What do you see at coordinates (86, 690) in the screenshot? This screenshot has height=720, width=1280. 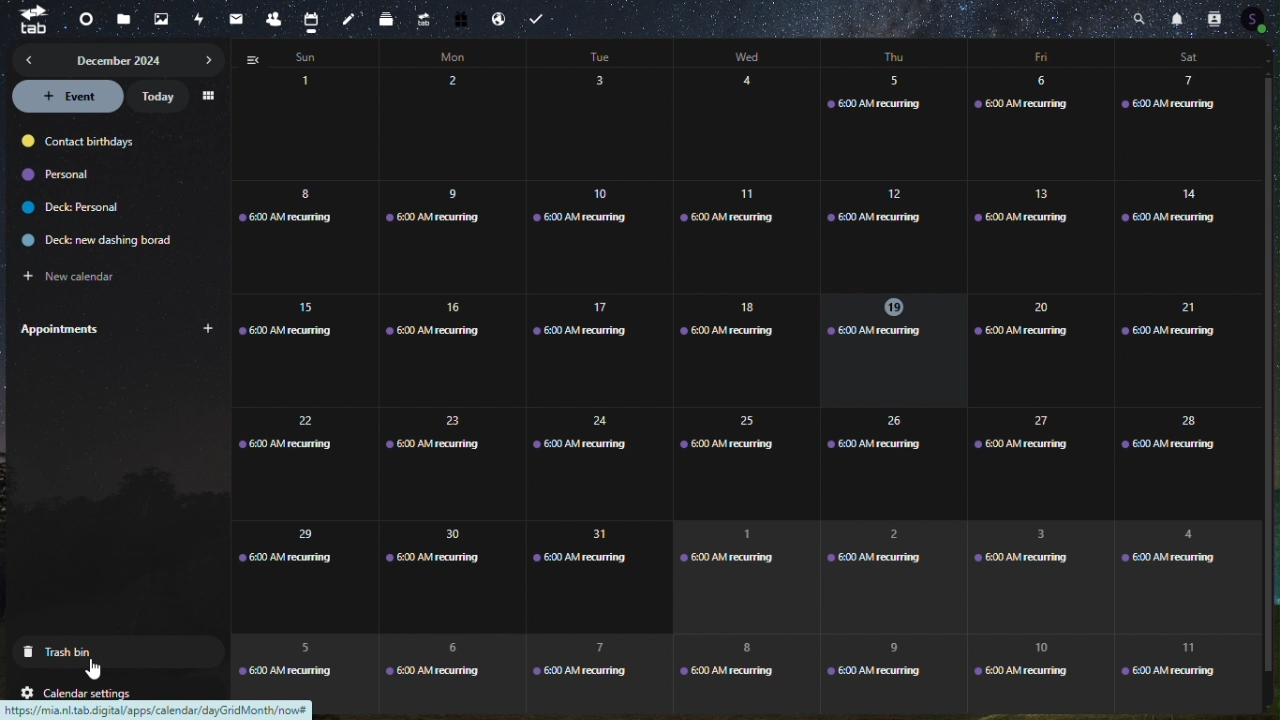 I see `calendar settings` at bounding box center [86, 690].